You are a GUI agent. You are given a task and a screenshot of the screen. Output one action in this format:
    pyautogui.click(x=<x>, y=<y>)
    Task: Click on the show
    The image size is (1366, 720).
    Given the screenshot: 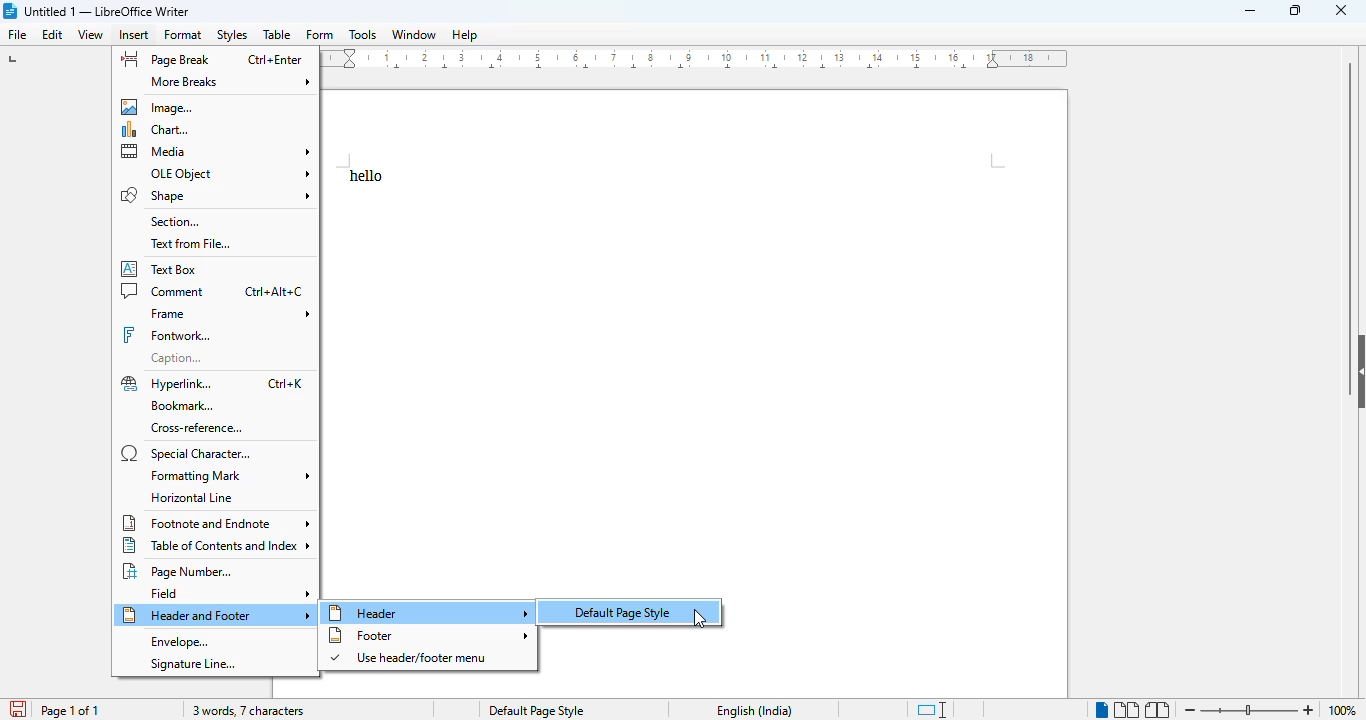 What is the action you would take?
    pyautogui.click(x=1357, y=371)
    